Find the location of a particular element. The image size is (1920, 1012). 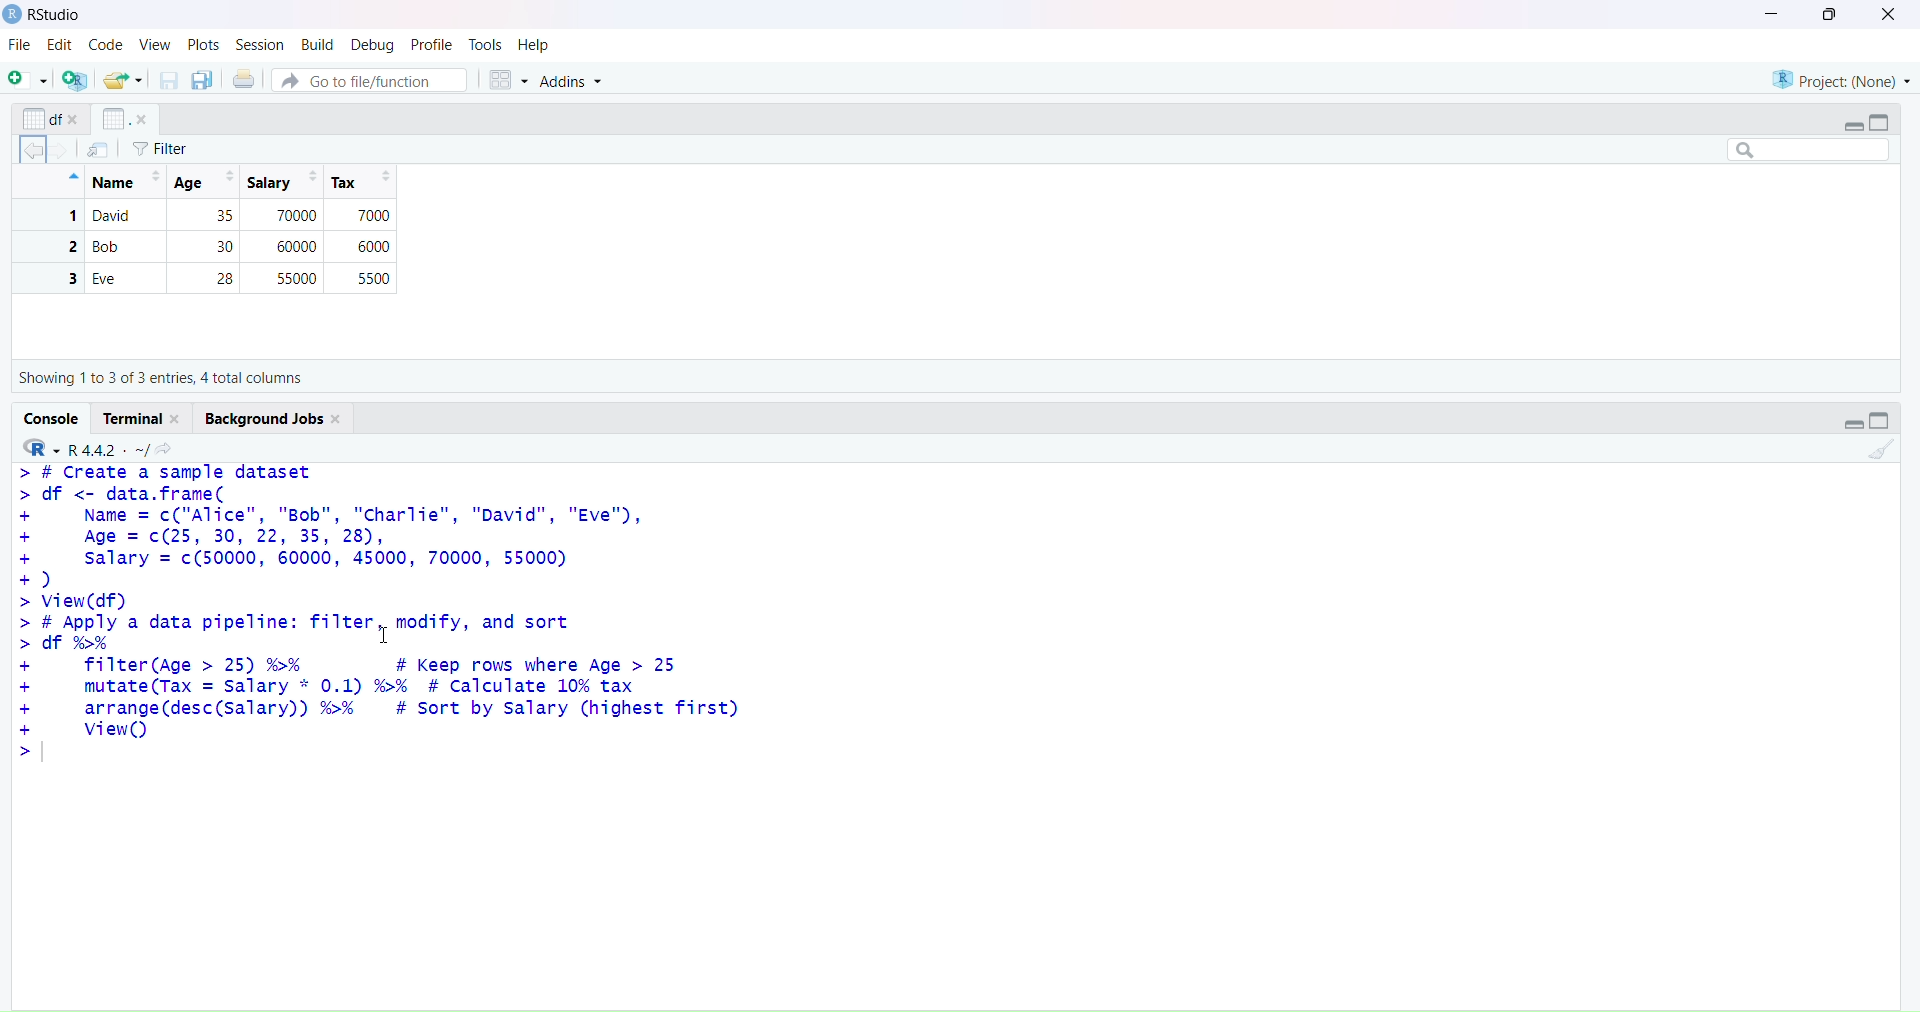

session is located at coordinates (261, 45).